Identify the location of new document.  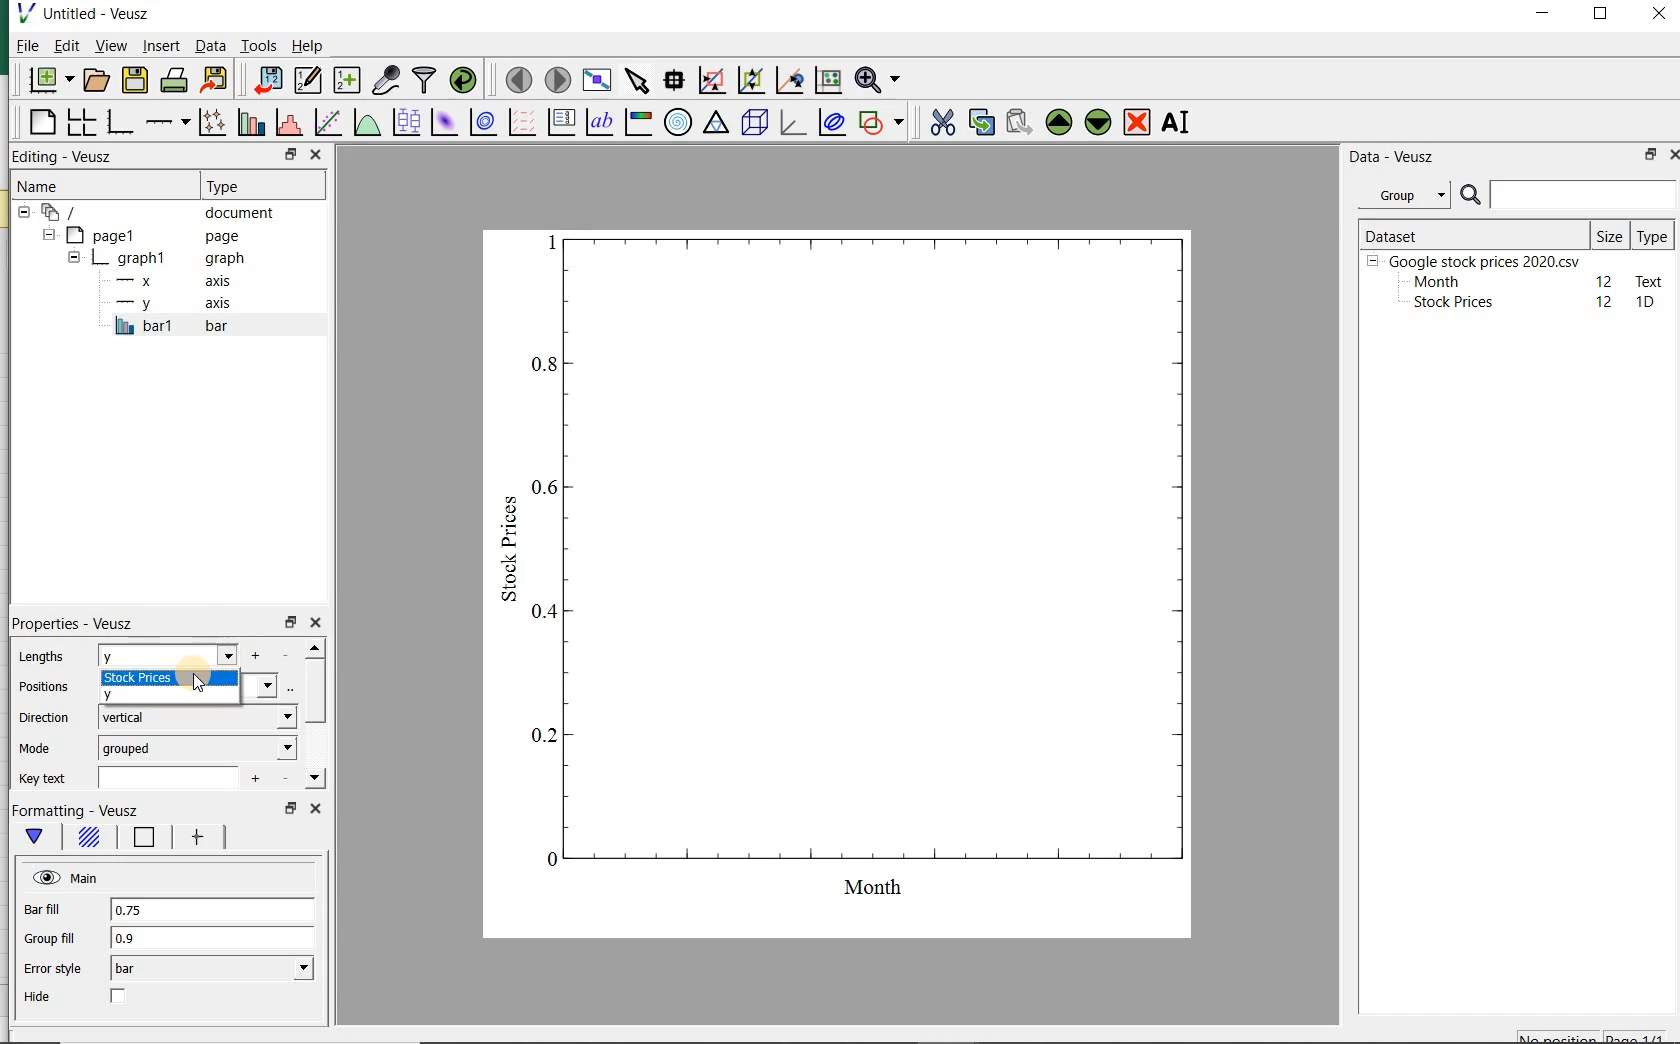
(50, 81).